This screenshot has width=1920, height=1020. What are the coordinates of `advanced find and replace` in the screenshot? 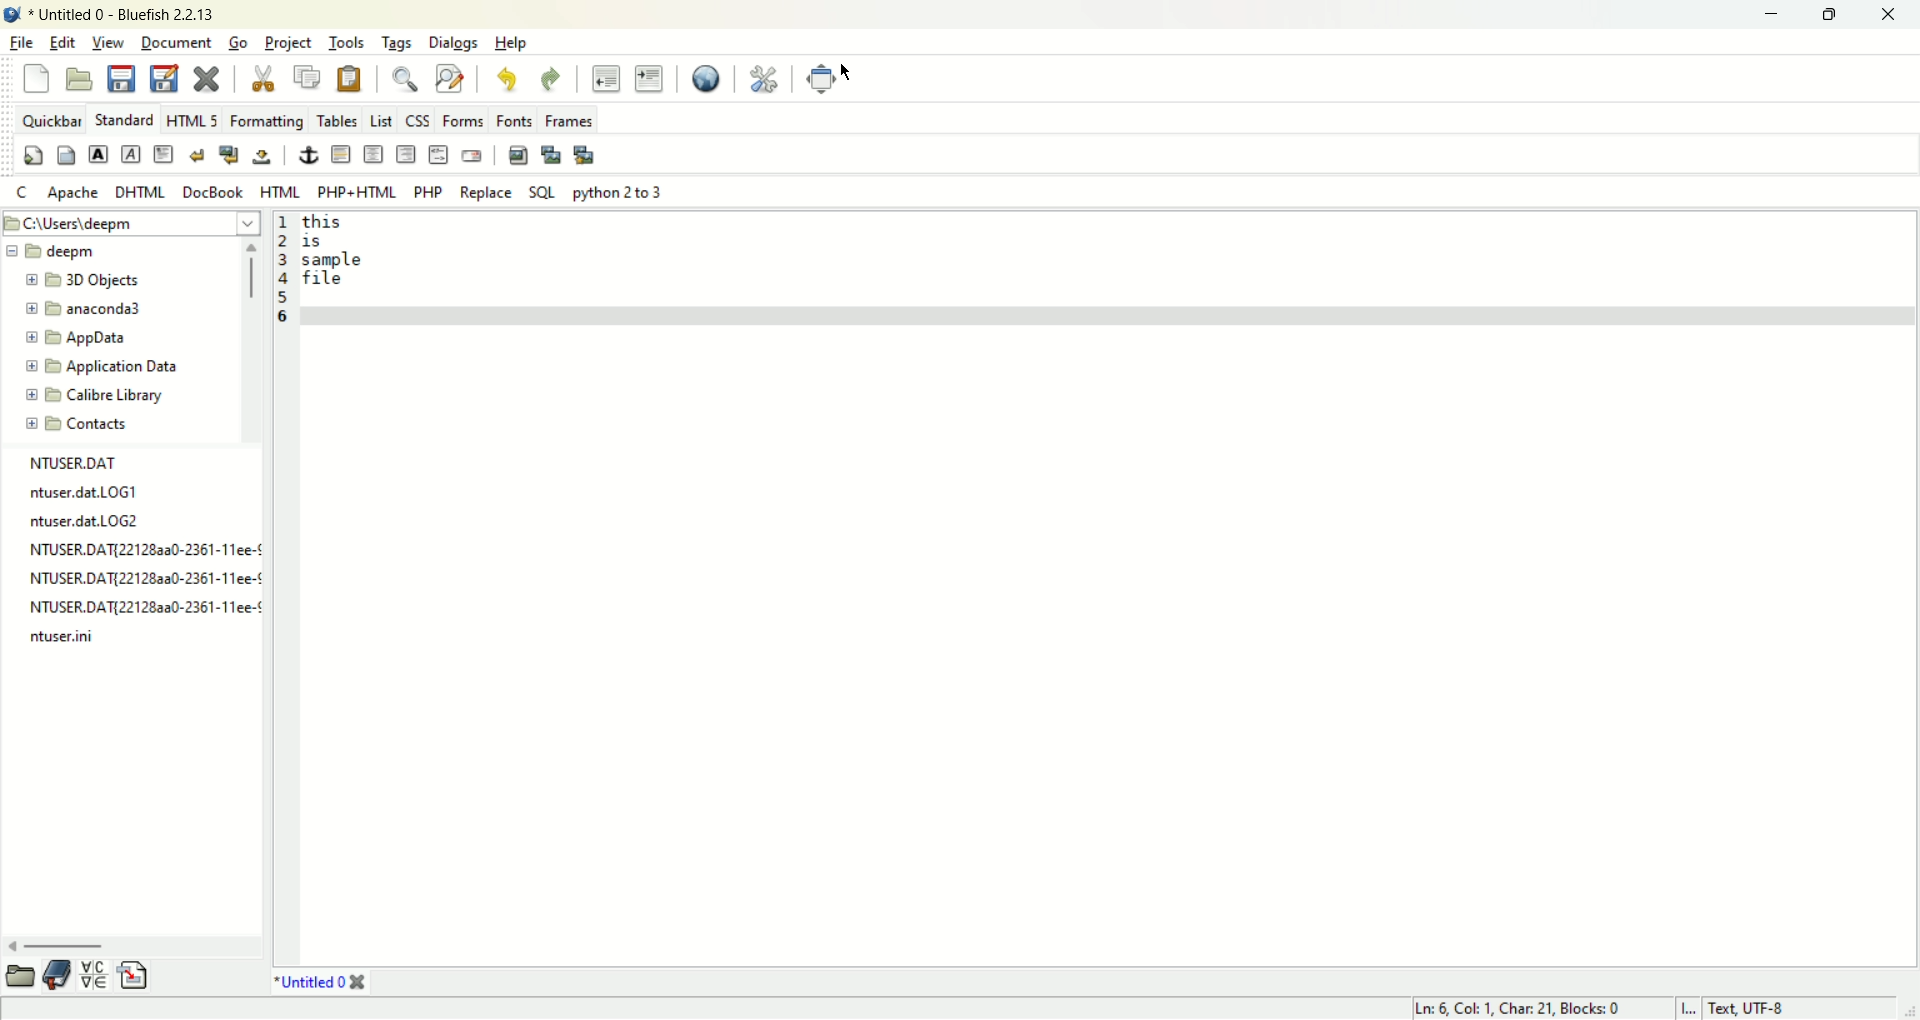 It's located at (450, 78).